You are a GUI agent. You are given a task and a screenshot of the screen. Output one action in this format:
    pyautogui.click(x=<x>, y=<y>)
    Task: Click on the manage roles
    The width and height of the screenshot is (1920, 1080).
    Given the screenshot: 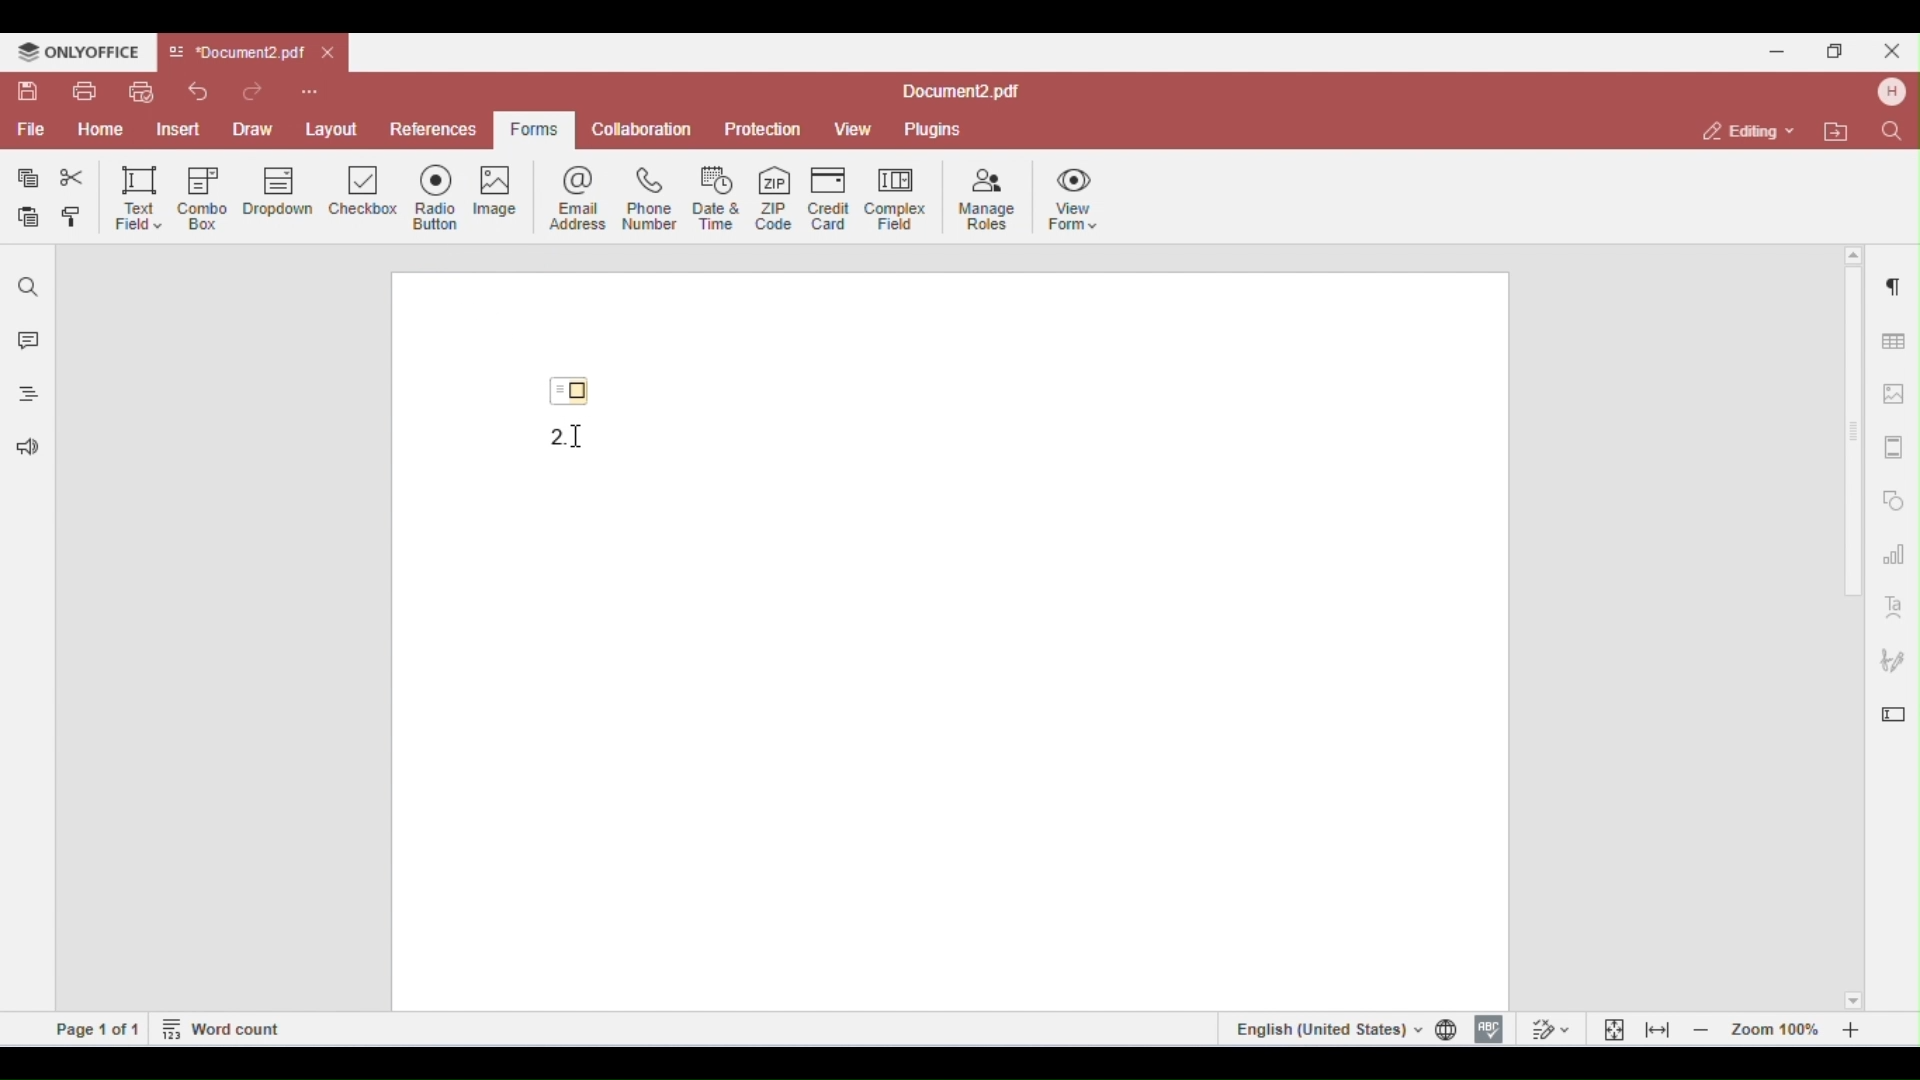 What is the action you would take?
    pyautogui.click(x=988, y=200)
    